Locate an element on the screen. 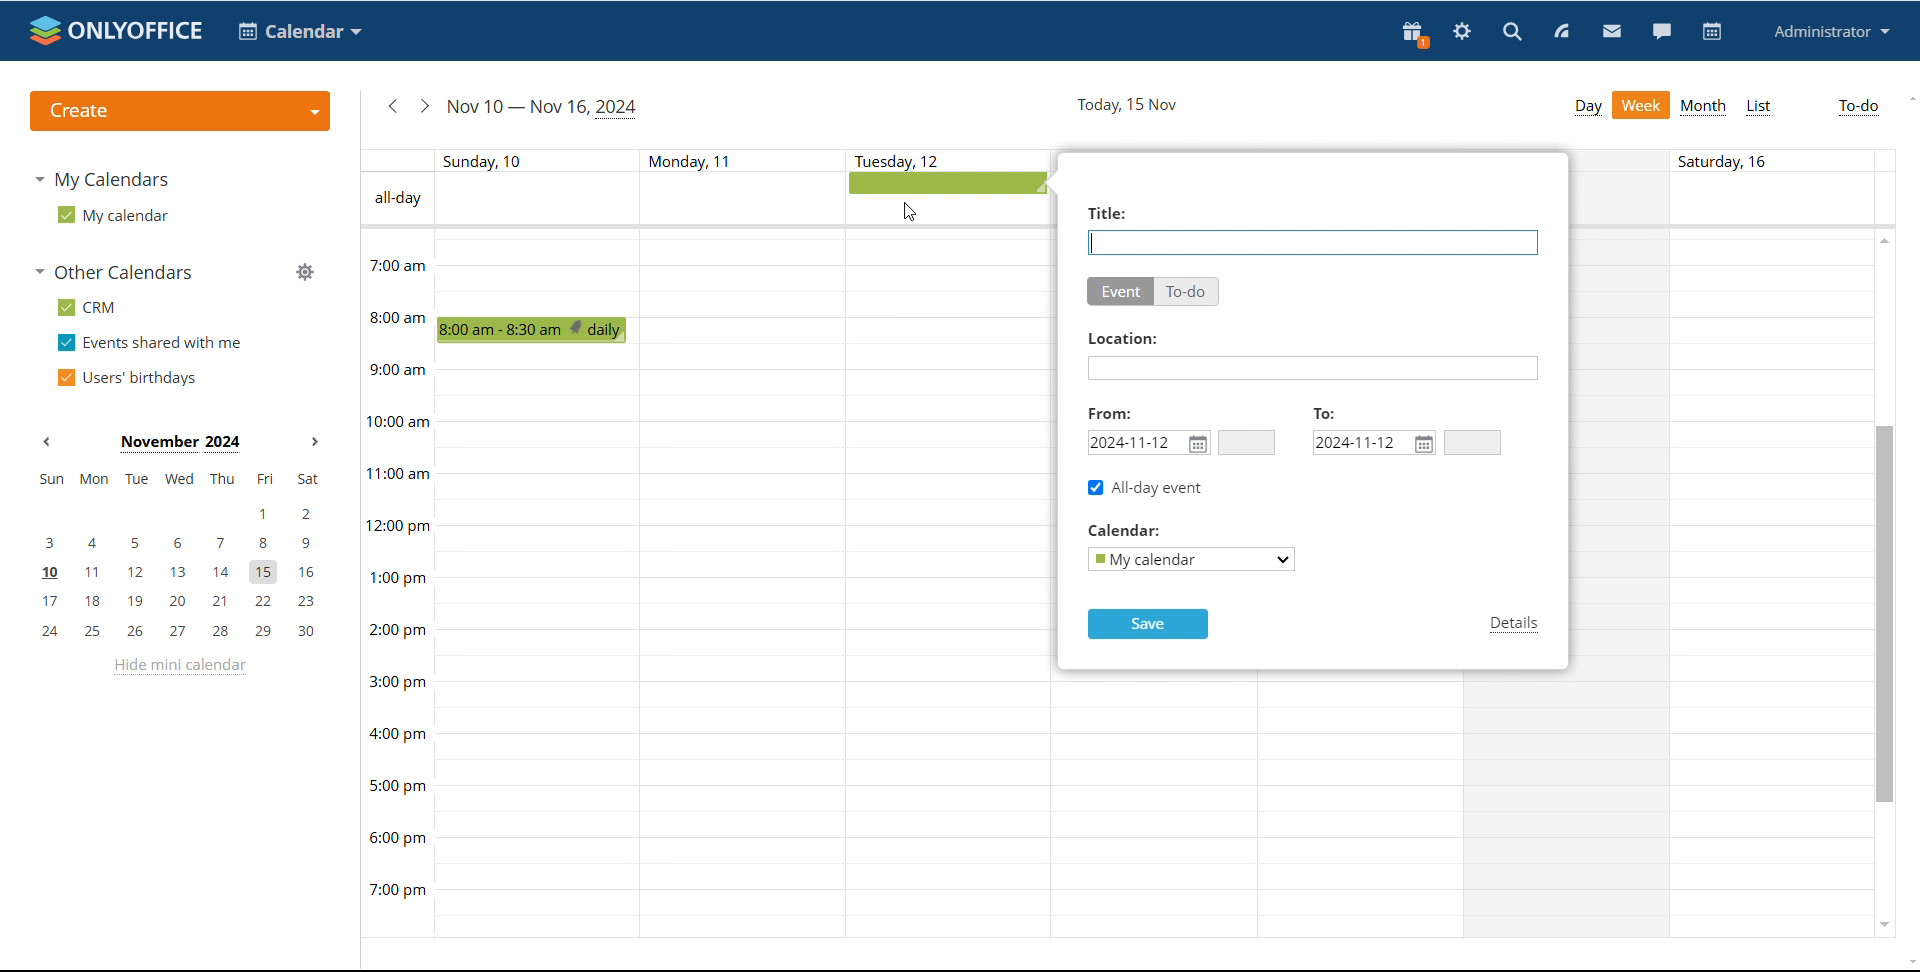  save is located at coordinates (1149, 624).